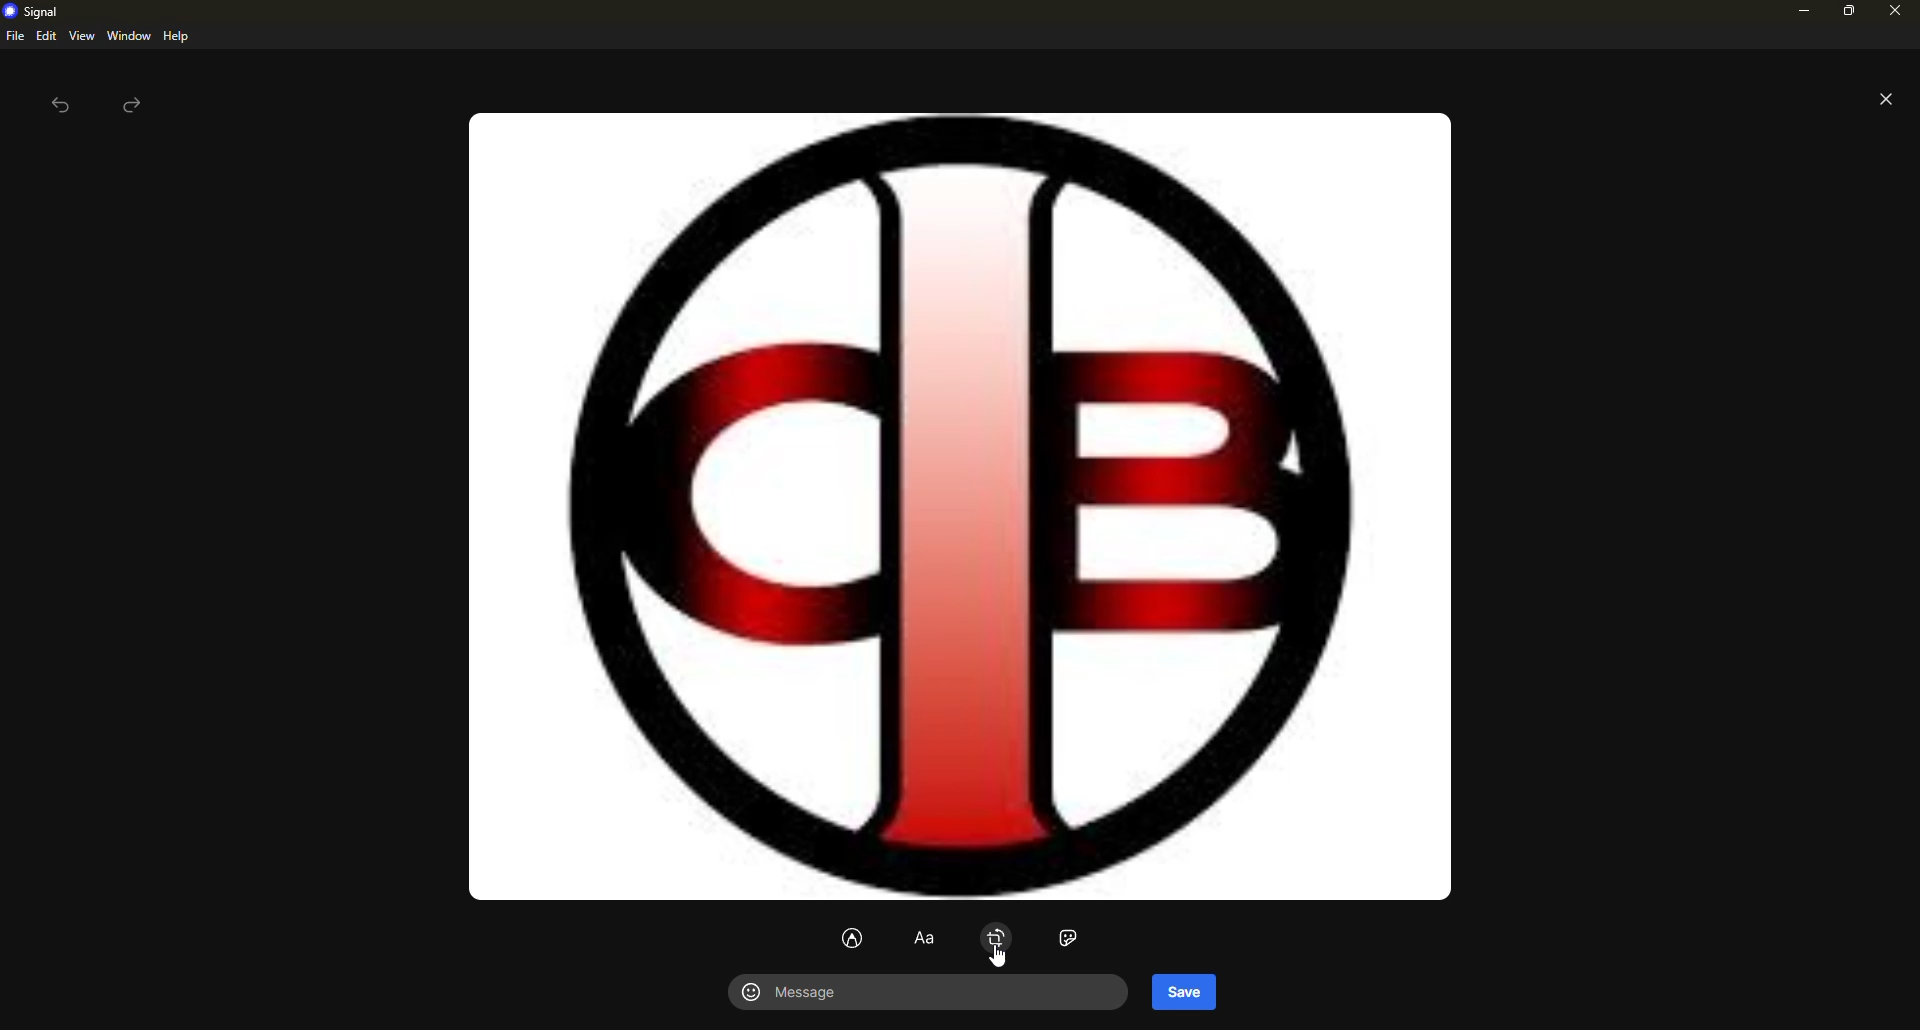  Describe the element at coordinates (1896, 9) in the screenshot. I see `close` at that location.